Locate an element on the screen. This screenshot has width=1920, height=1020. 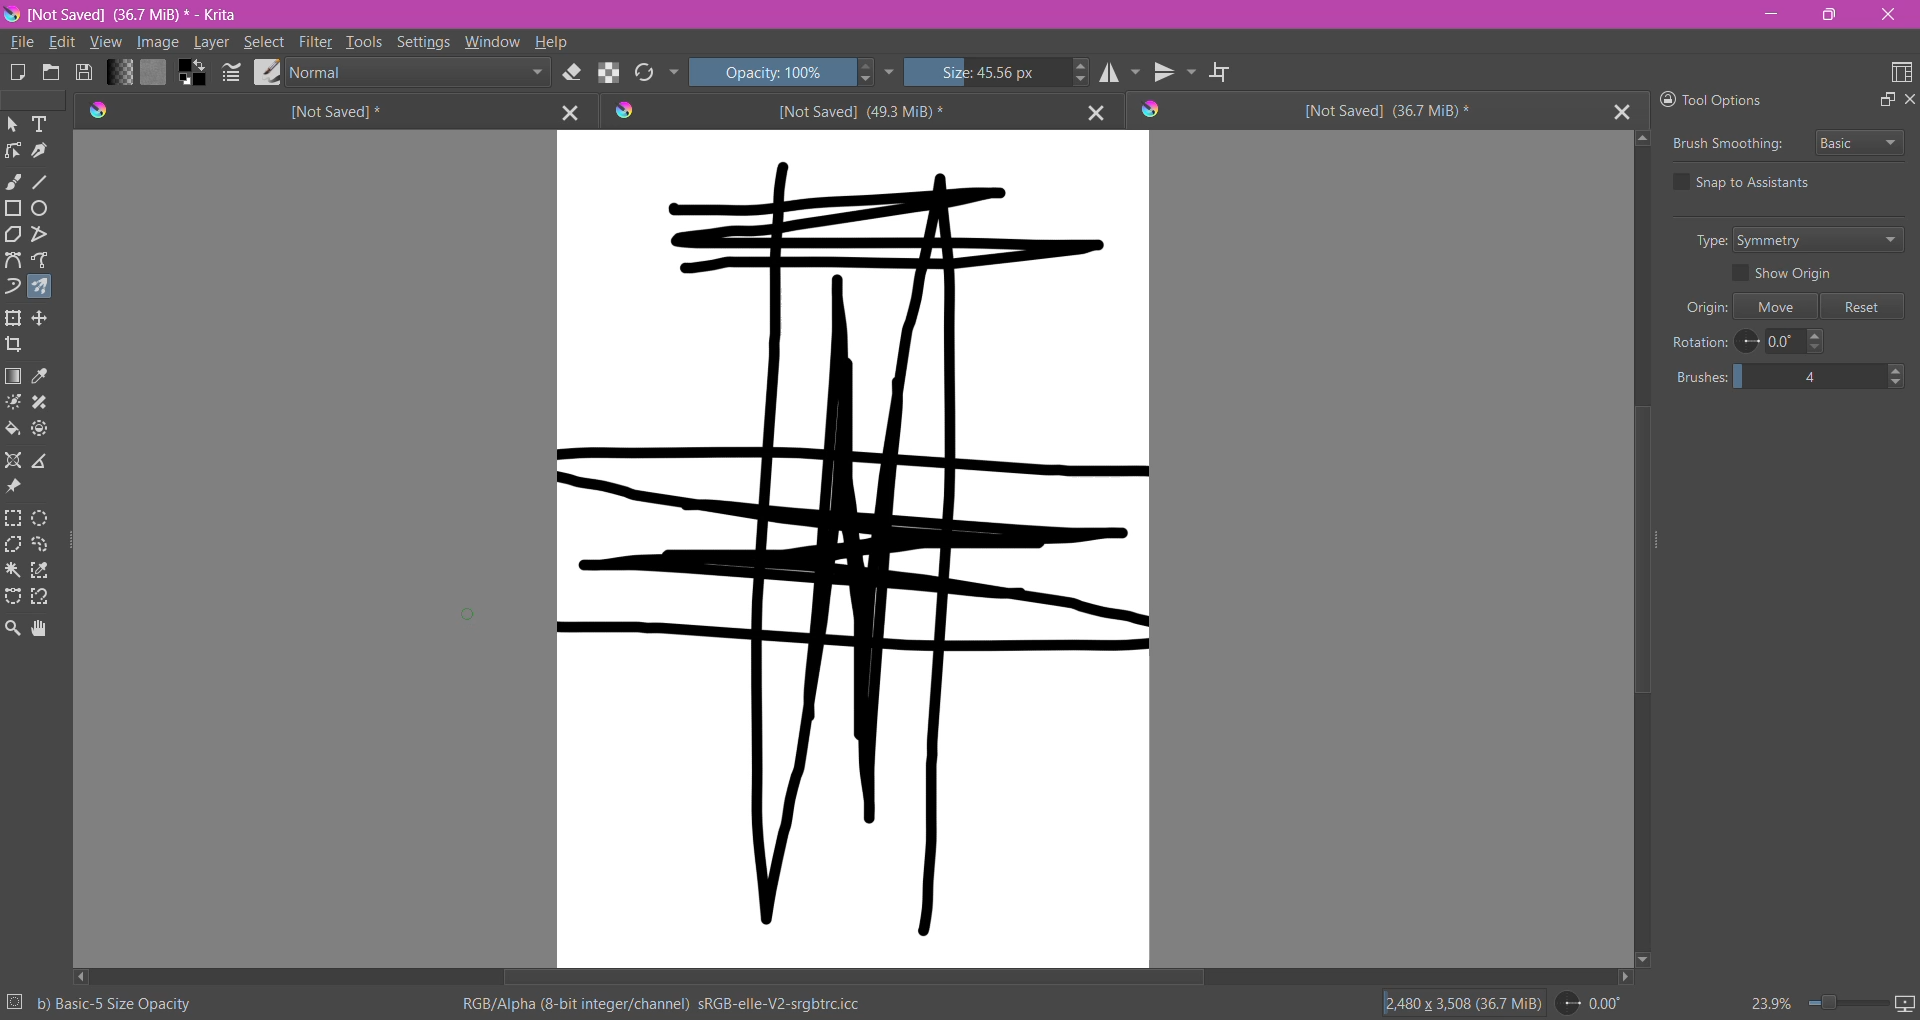
Tools is located at coordinates (365, 40).